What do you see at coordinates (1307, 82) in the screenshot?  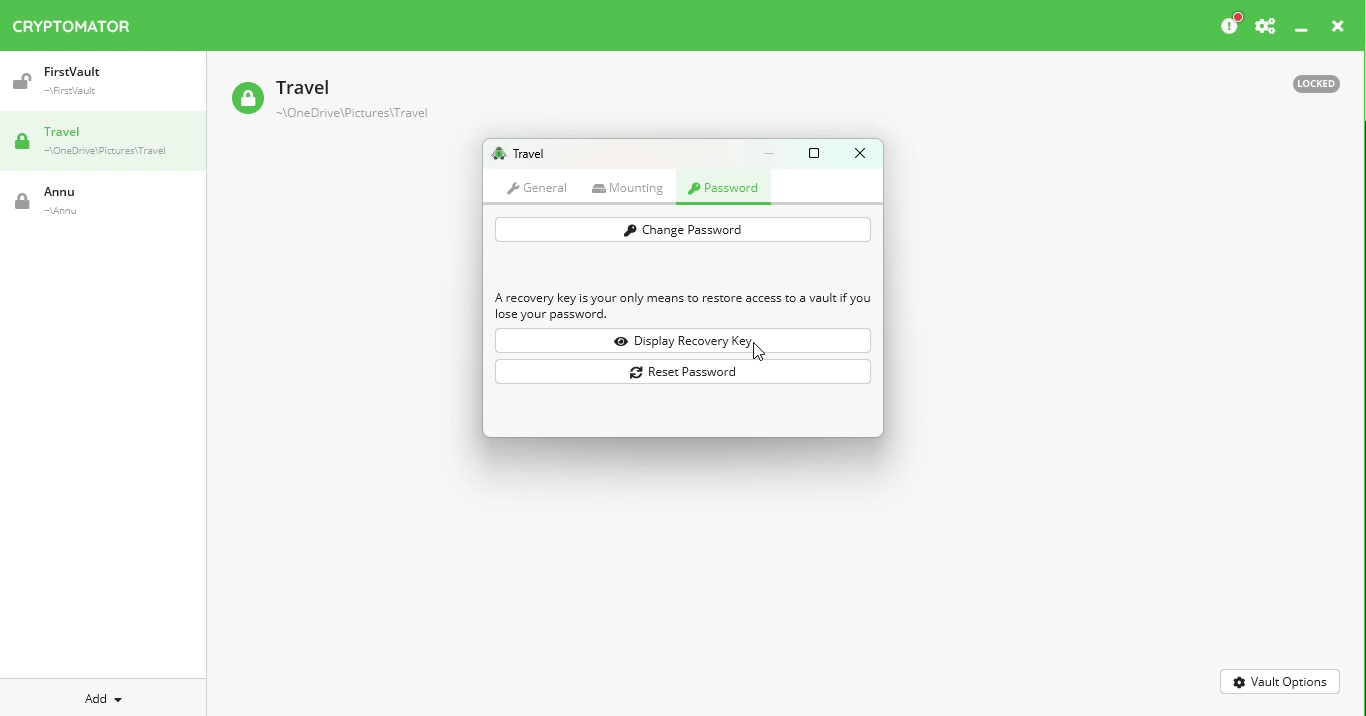 I see `Locked` at bounding box center [1307, 82].